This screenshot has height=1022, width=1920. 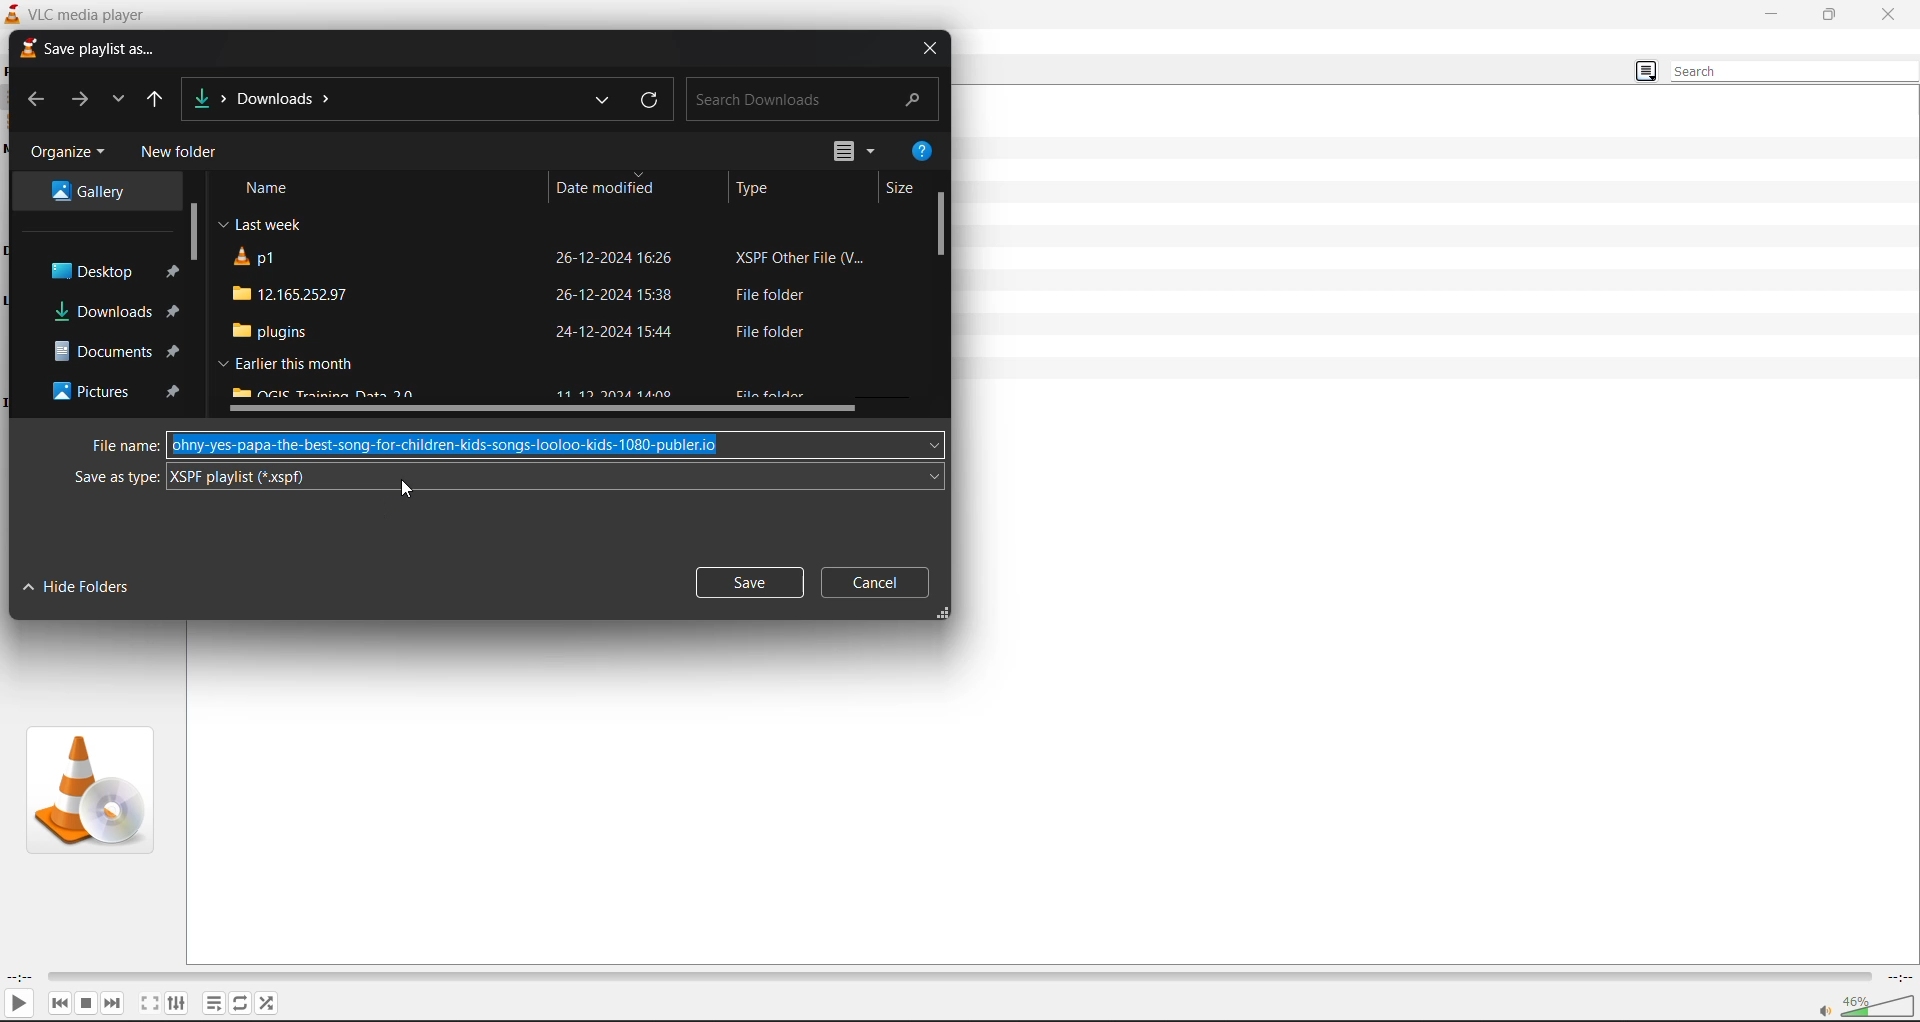 I want to click on hide folders, so click(x=78, y=586).